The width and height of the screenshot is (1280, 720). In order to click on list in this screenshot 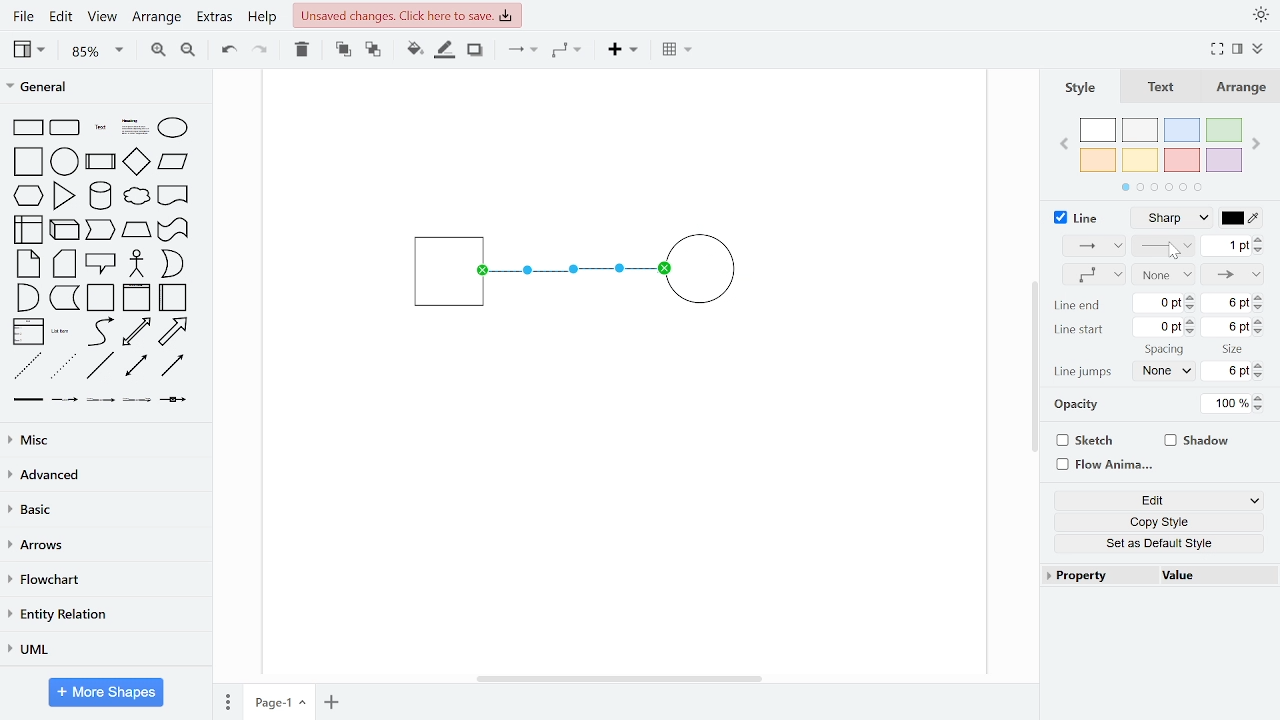, I will do `click(28, 332)`.